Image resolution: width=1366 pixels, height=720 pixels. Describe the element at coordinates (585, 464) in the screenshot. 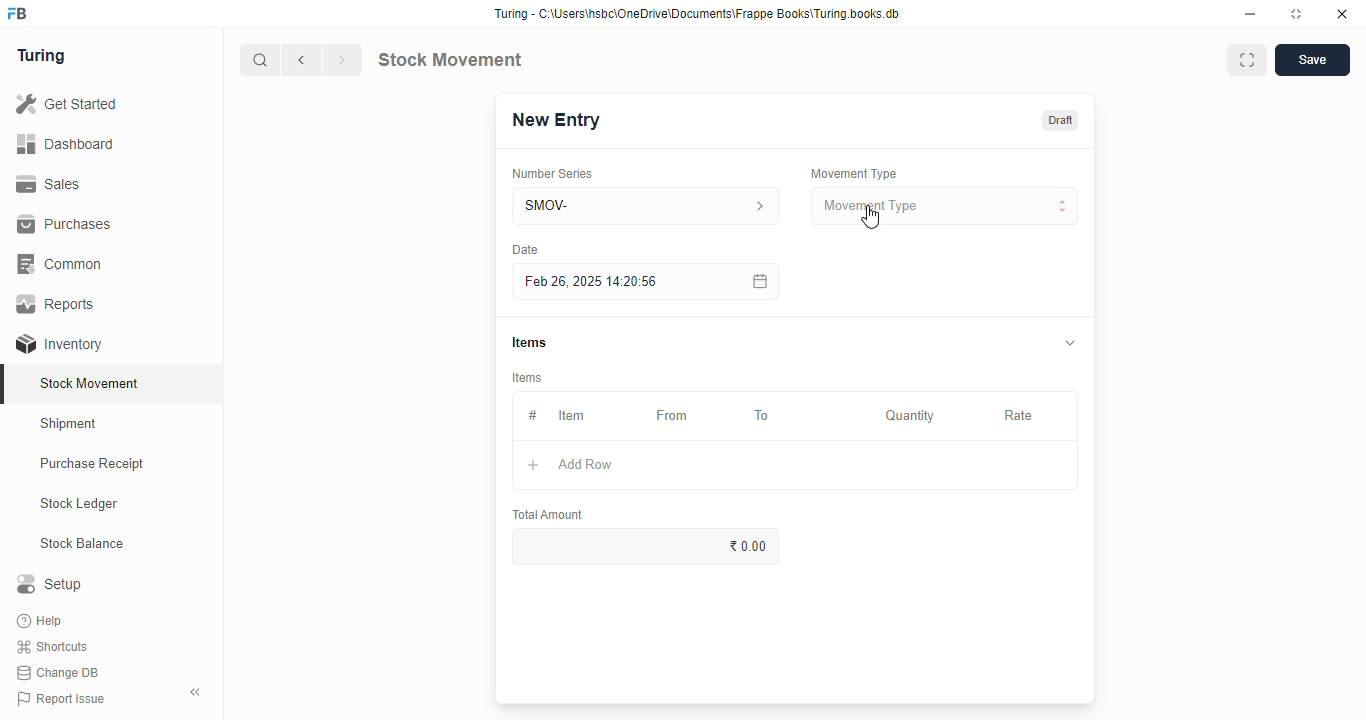

I see `add row` at that location.